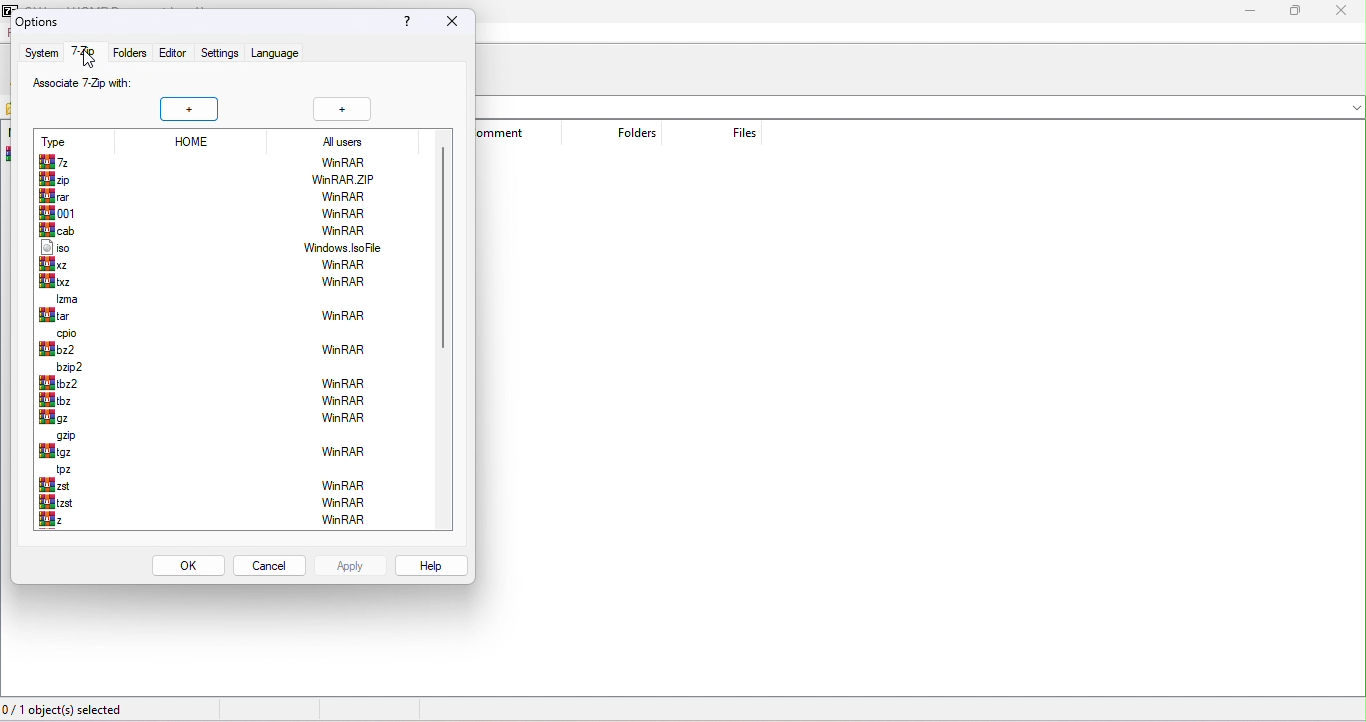 Image resolution: width=1366 pixels, height=722 pixels. I want to click on winrar, so click(350, 198).